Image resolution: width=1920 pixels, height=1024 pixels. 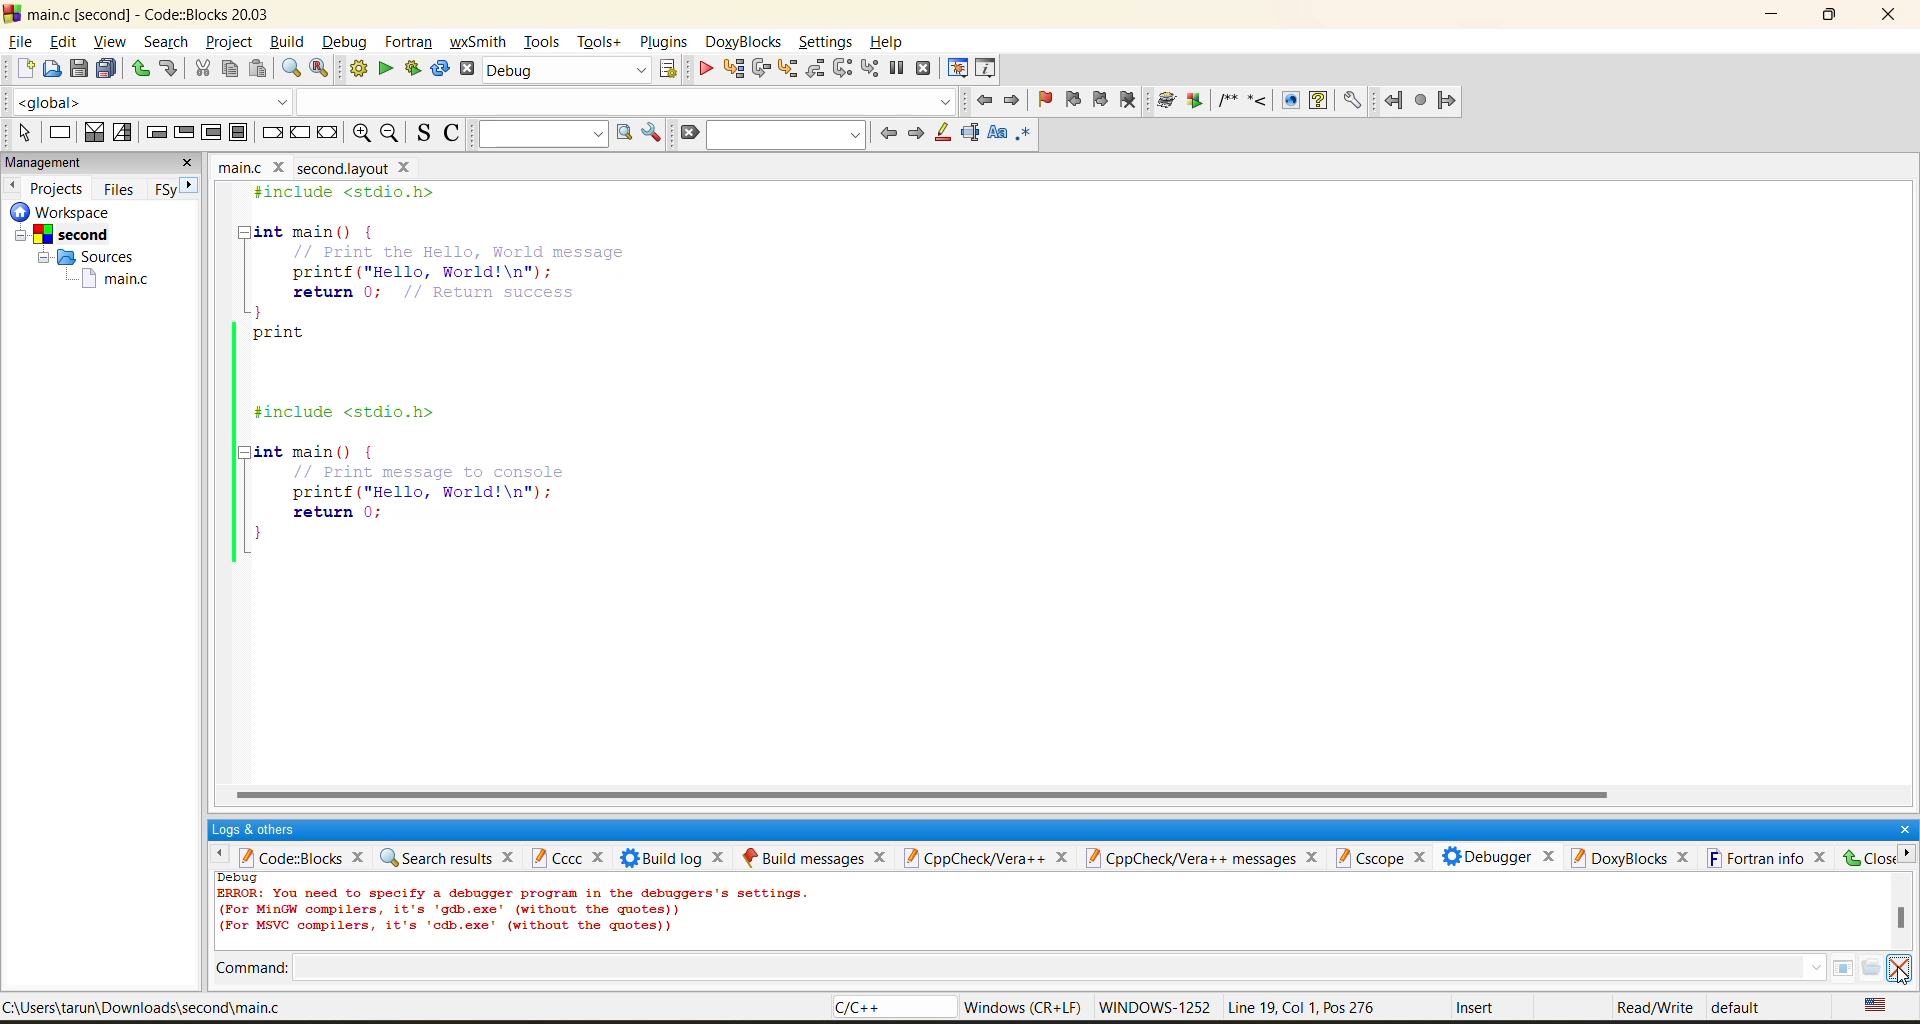 I want to click on decision, so click(x=91, y=132).